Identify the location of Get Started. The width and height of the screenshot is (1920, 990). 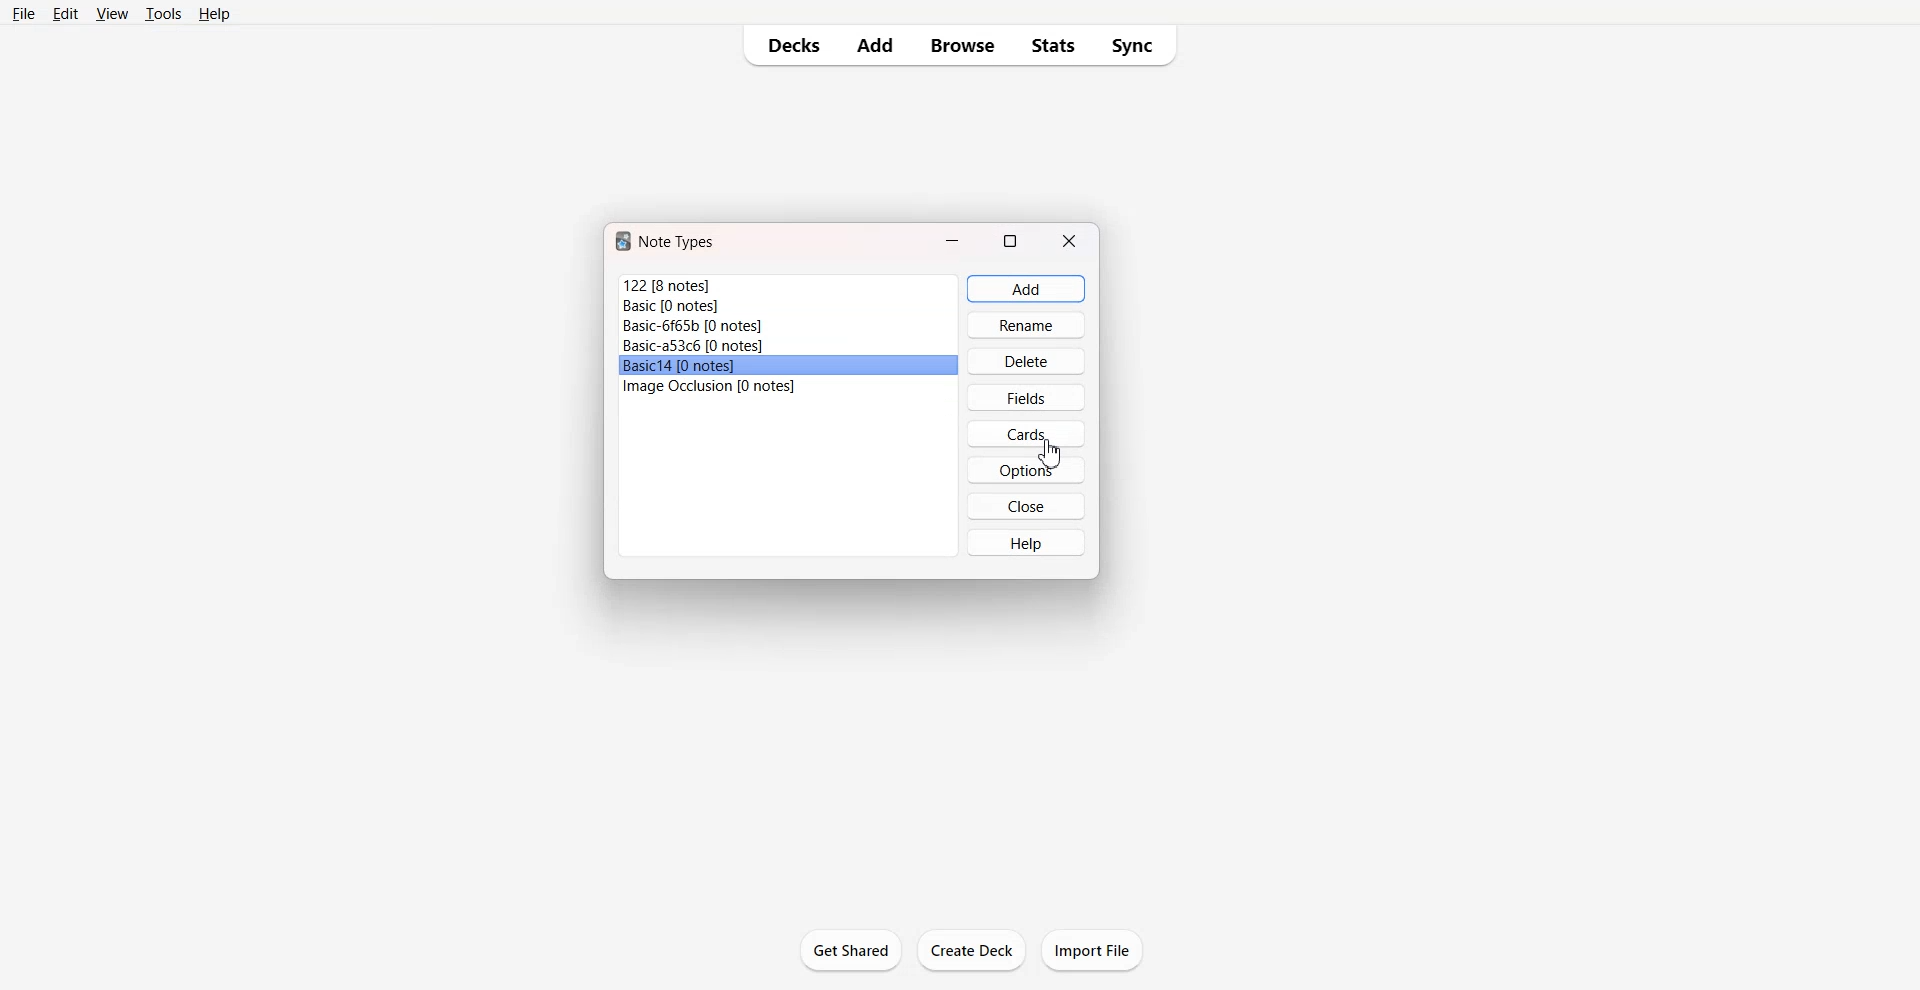
(852, 950).